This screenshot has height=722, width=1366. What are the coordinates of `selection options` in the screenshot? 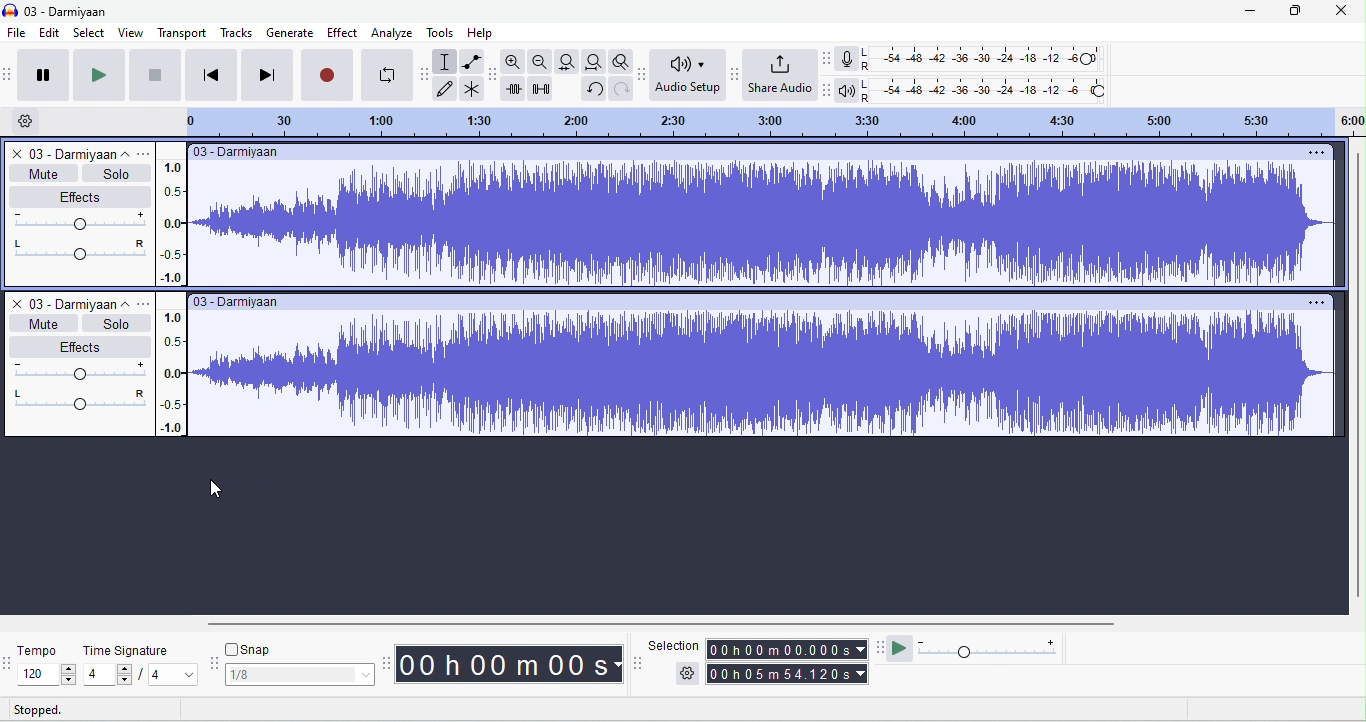 It's located at (687, 672).